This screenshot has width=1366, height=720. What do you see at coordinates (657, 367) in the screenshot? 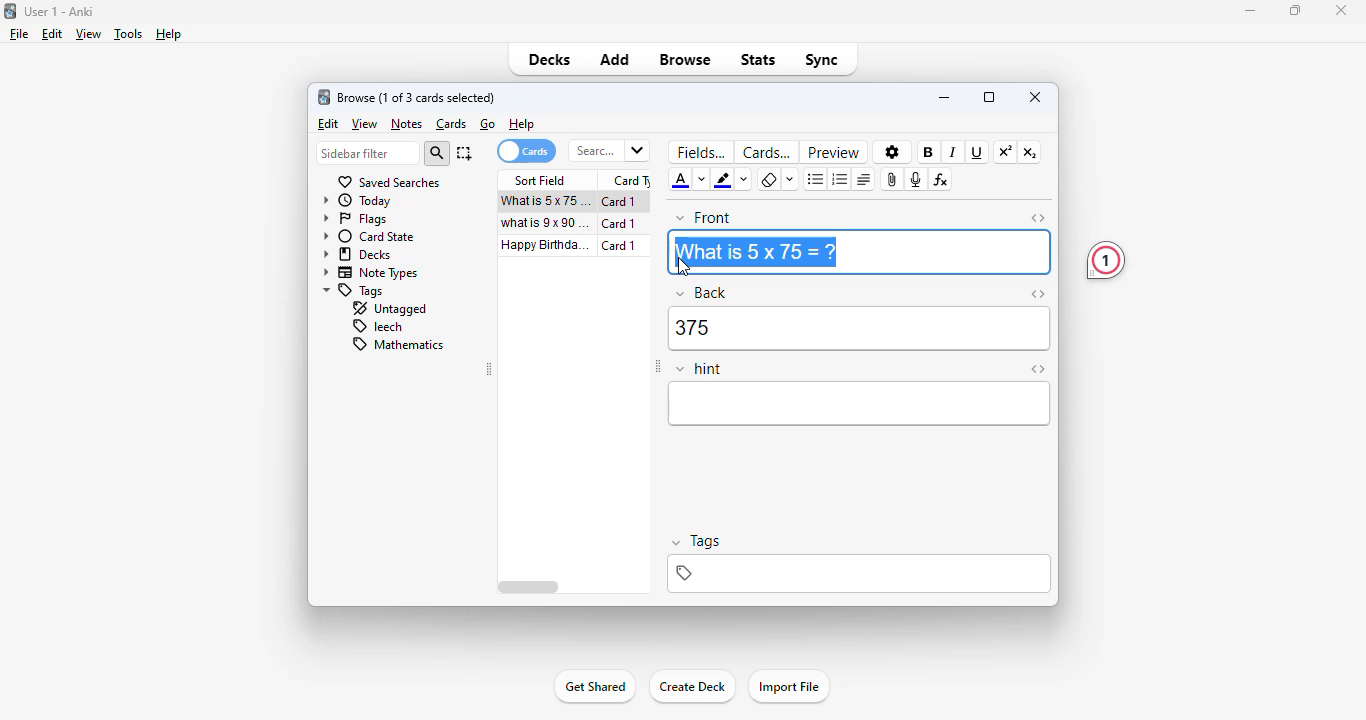
I see `toggle sidebar` at bounding box center [657, 367].